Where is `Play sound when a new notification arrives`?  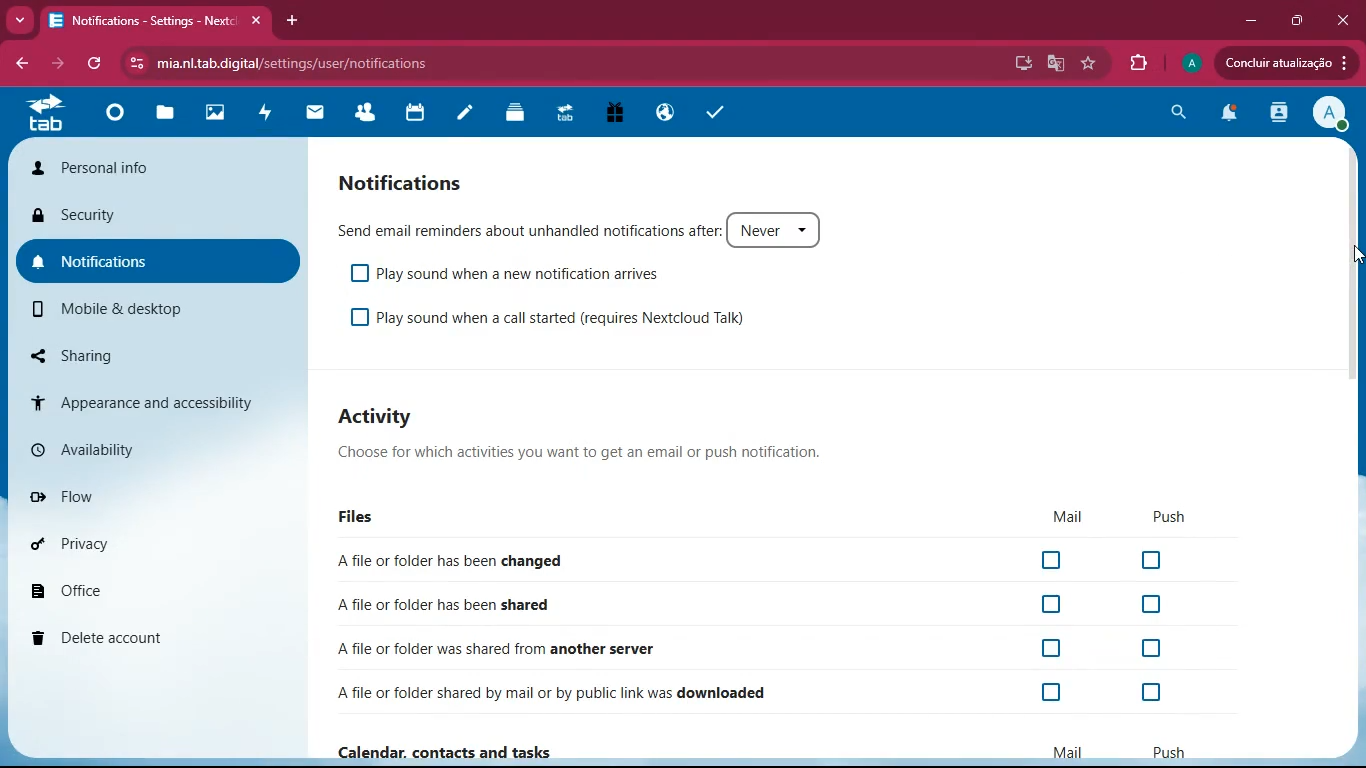 Play sound when a new notification arrives is located at coordinates (504, 274).